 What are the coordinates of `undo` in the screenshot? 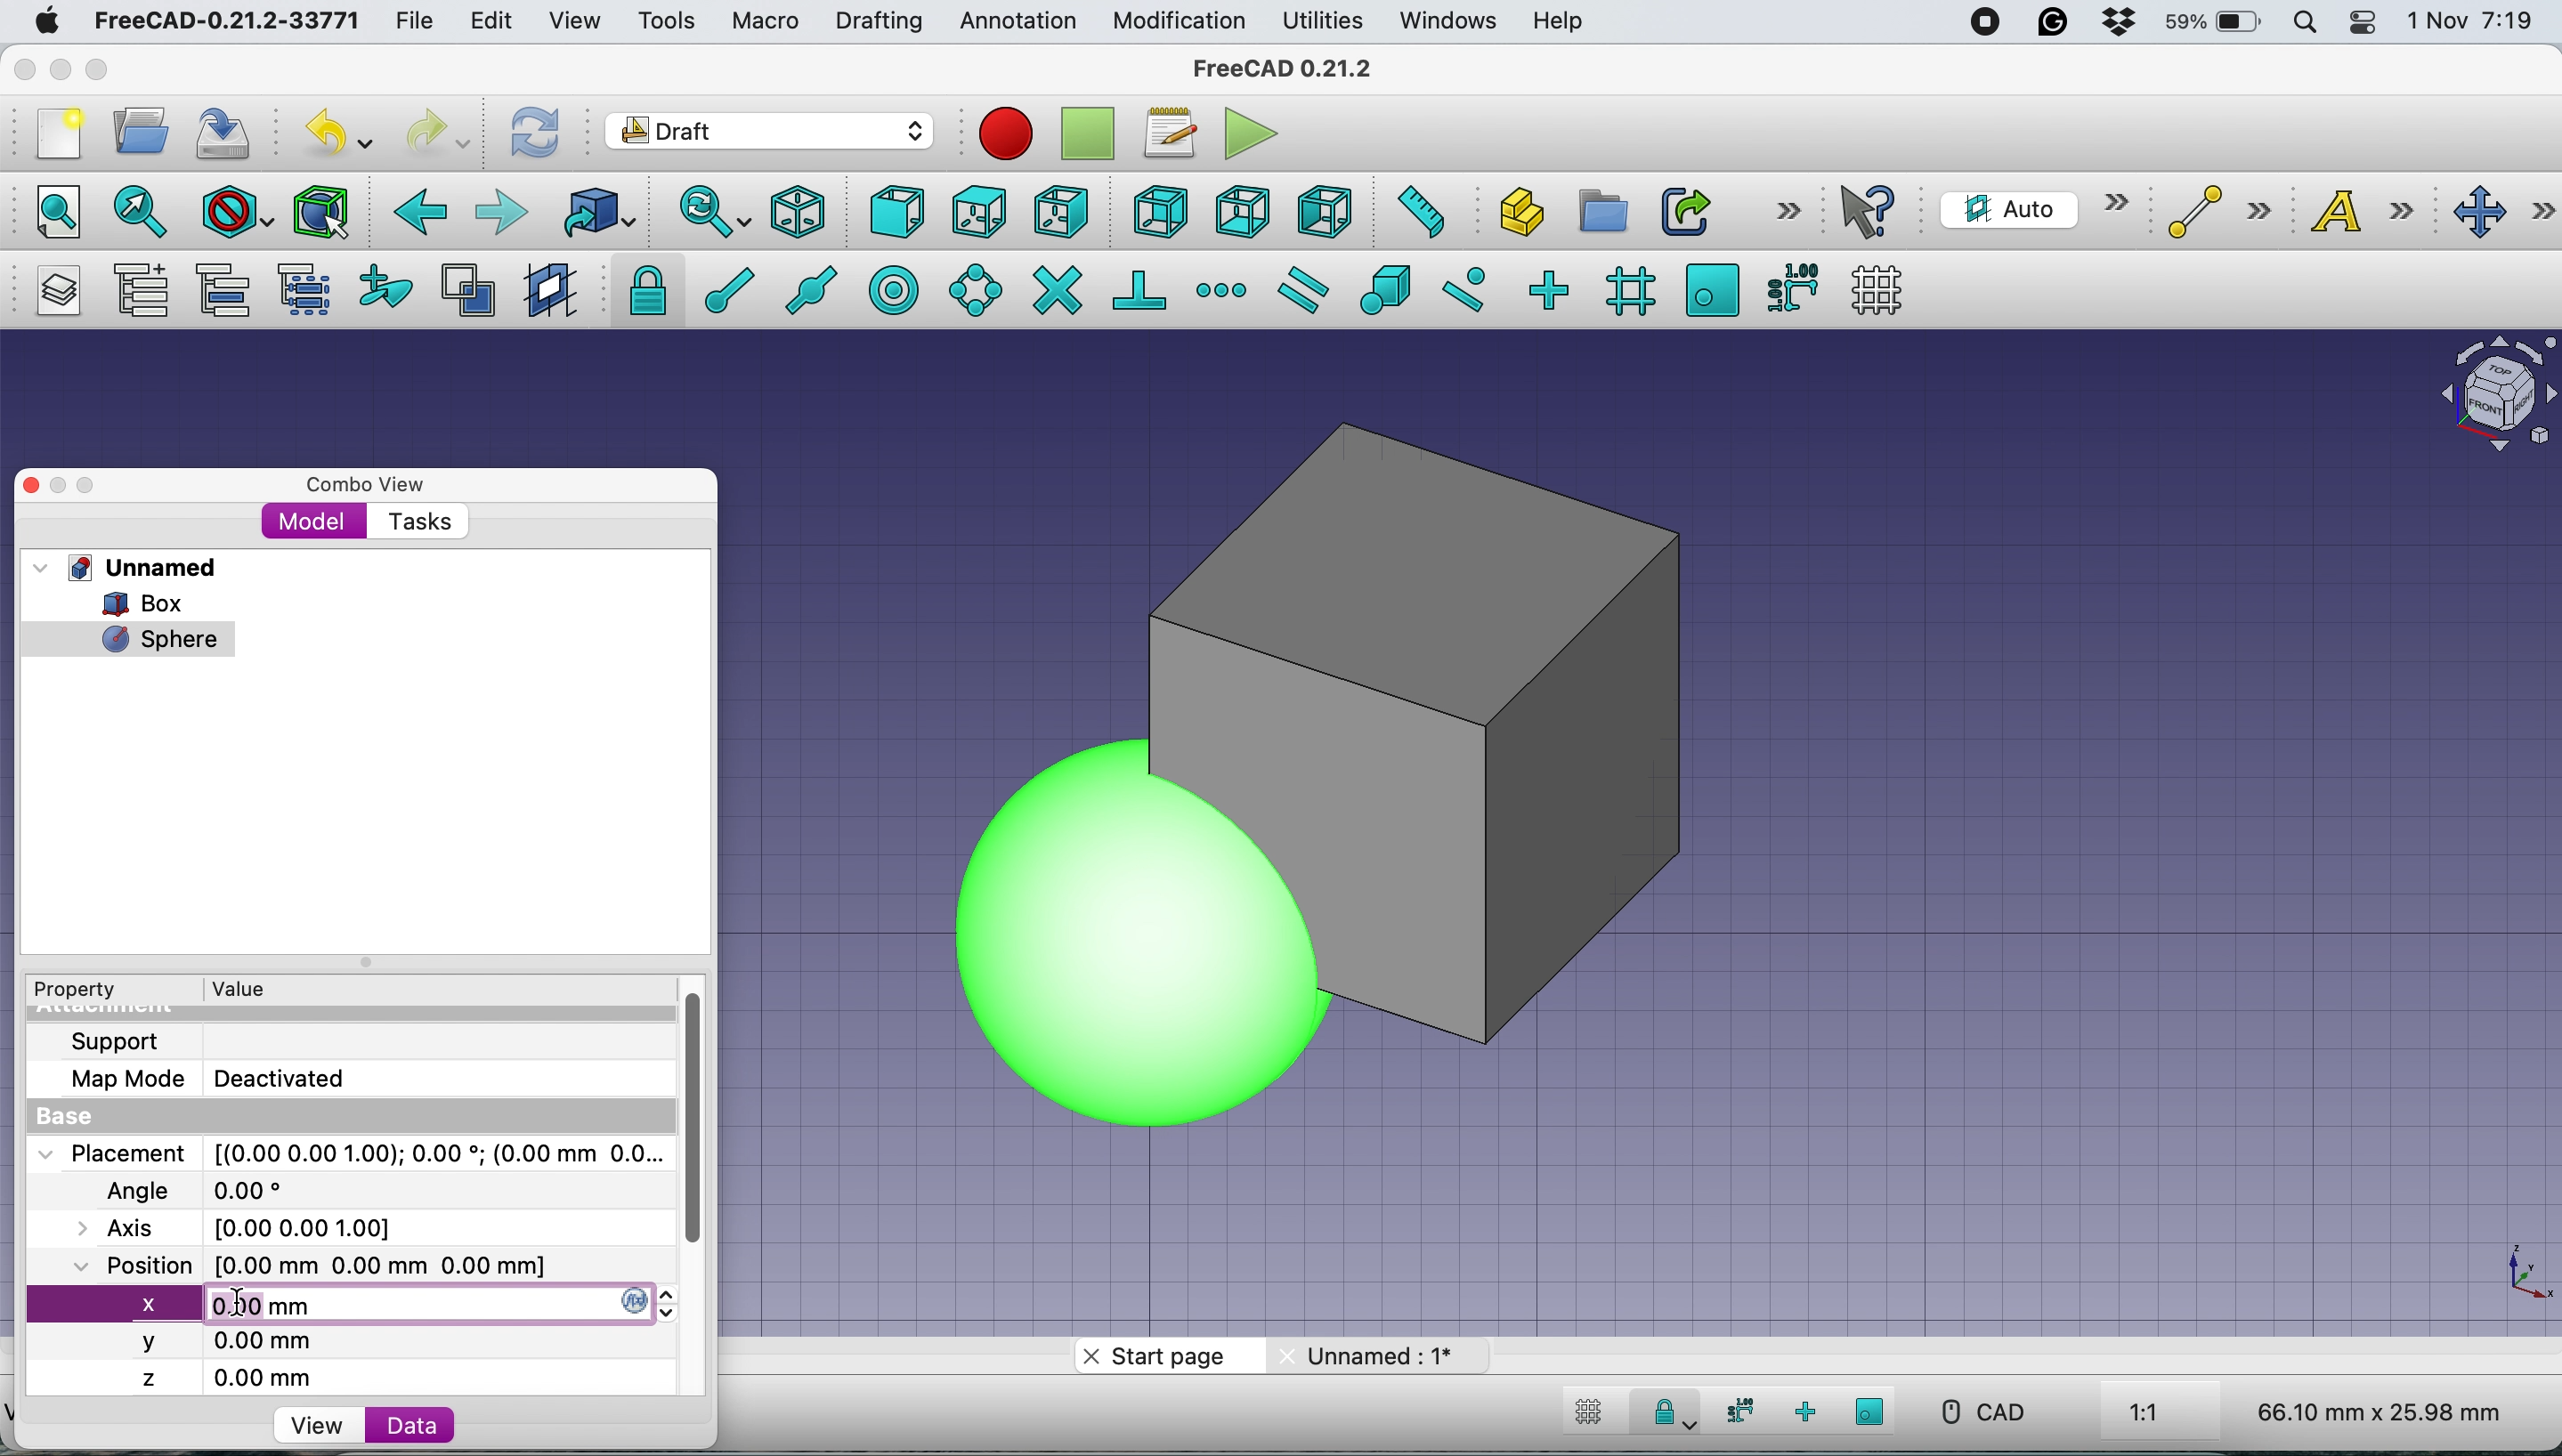 It's located at (342, 131).